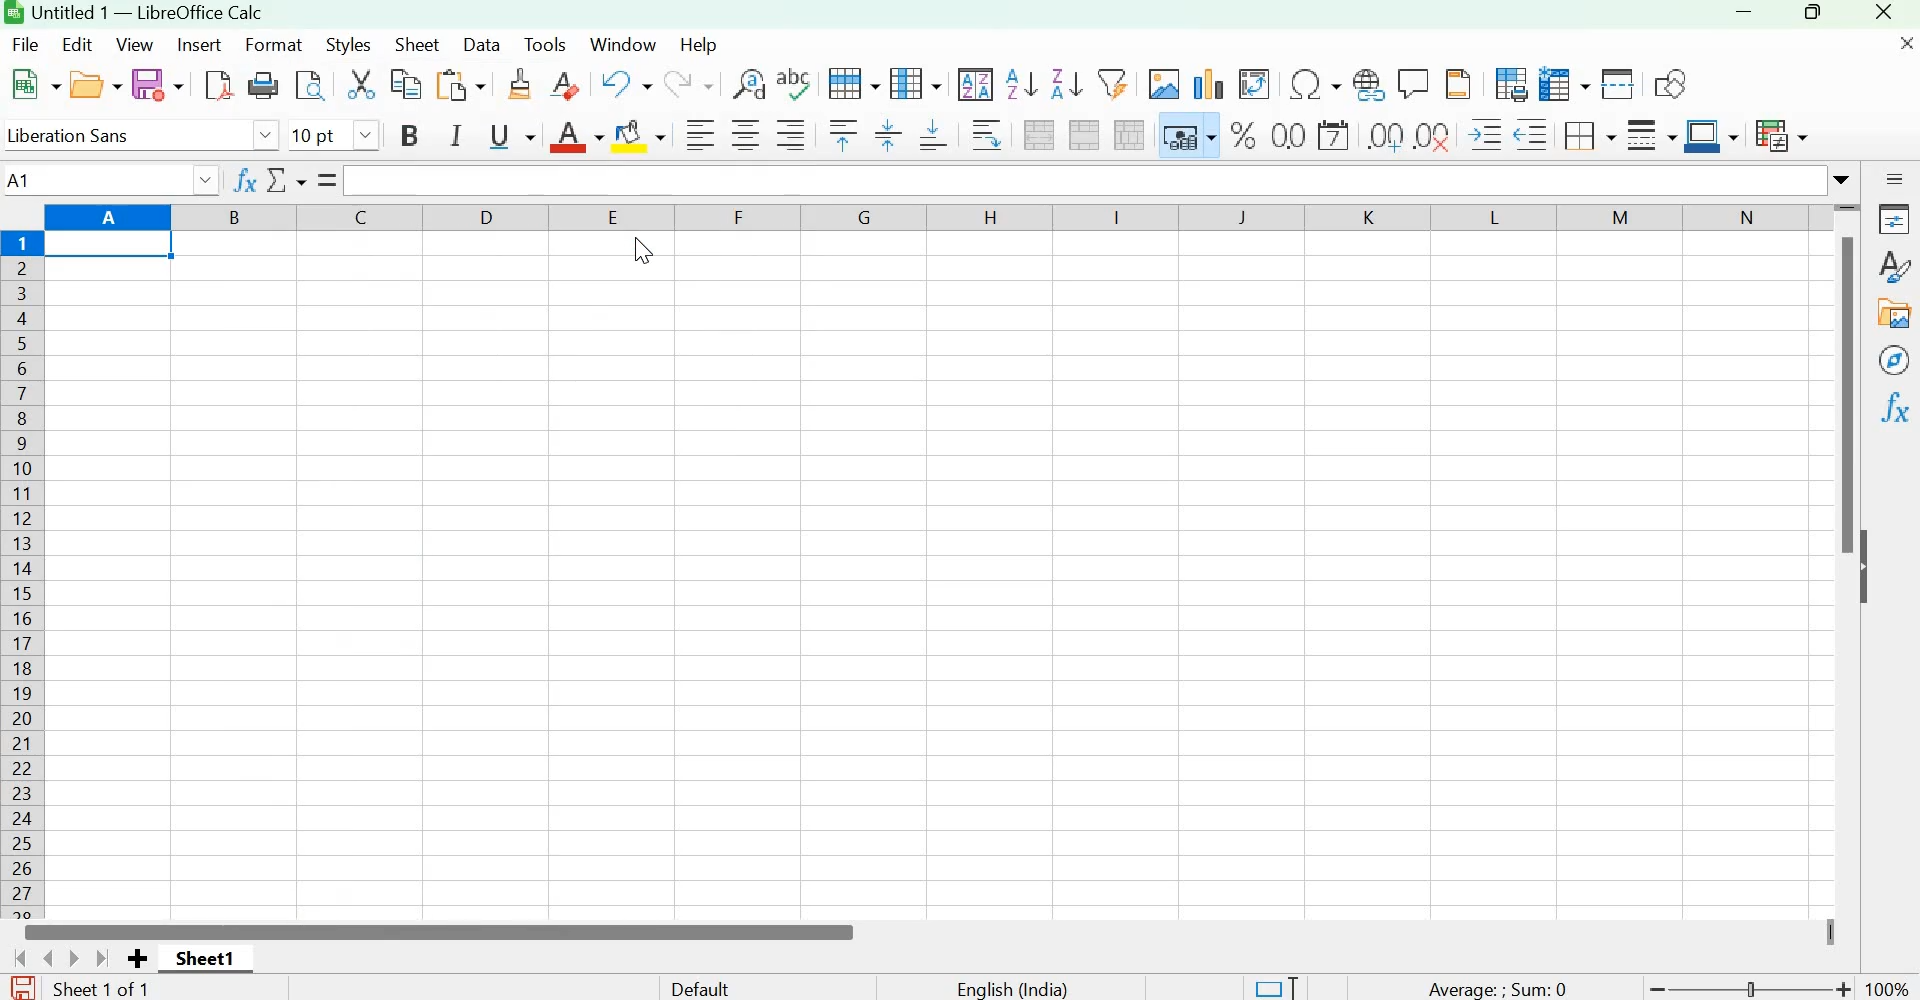 Image resolution: width=1920 pixels, height=1000 pixels. What do you see at coordinates (1457, 83) in the screenshot?
I see `Headers and Footers` at bounding box center [1457, 83].